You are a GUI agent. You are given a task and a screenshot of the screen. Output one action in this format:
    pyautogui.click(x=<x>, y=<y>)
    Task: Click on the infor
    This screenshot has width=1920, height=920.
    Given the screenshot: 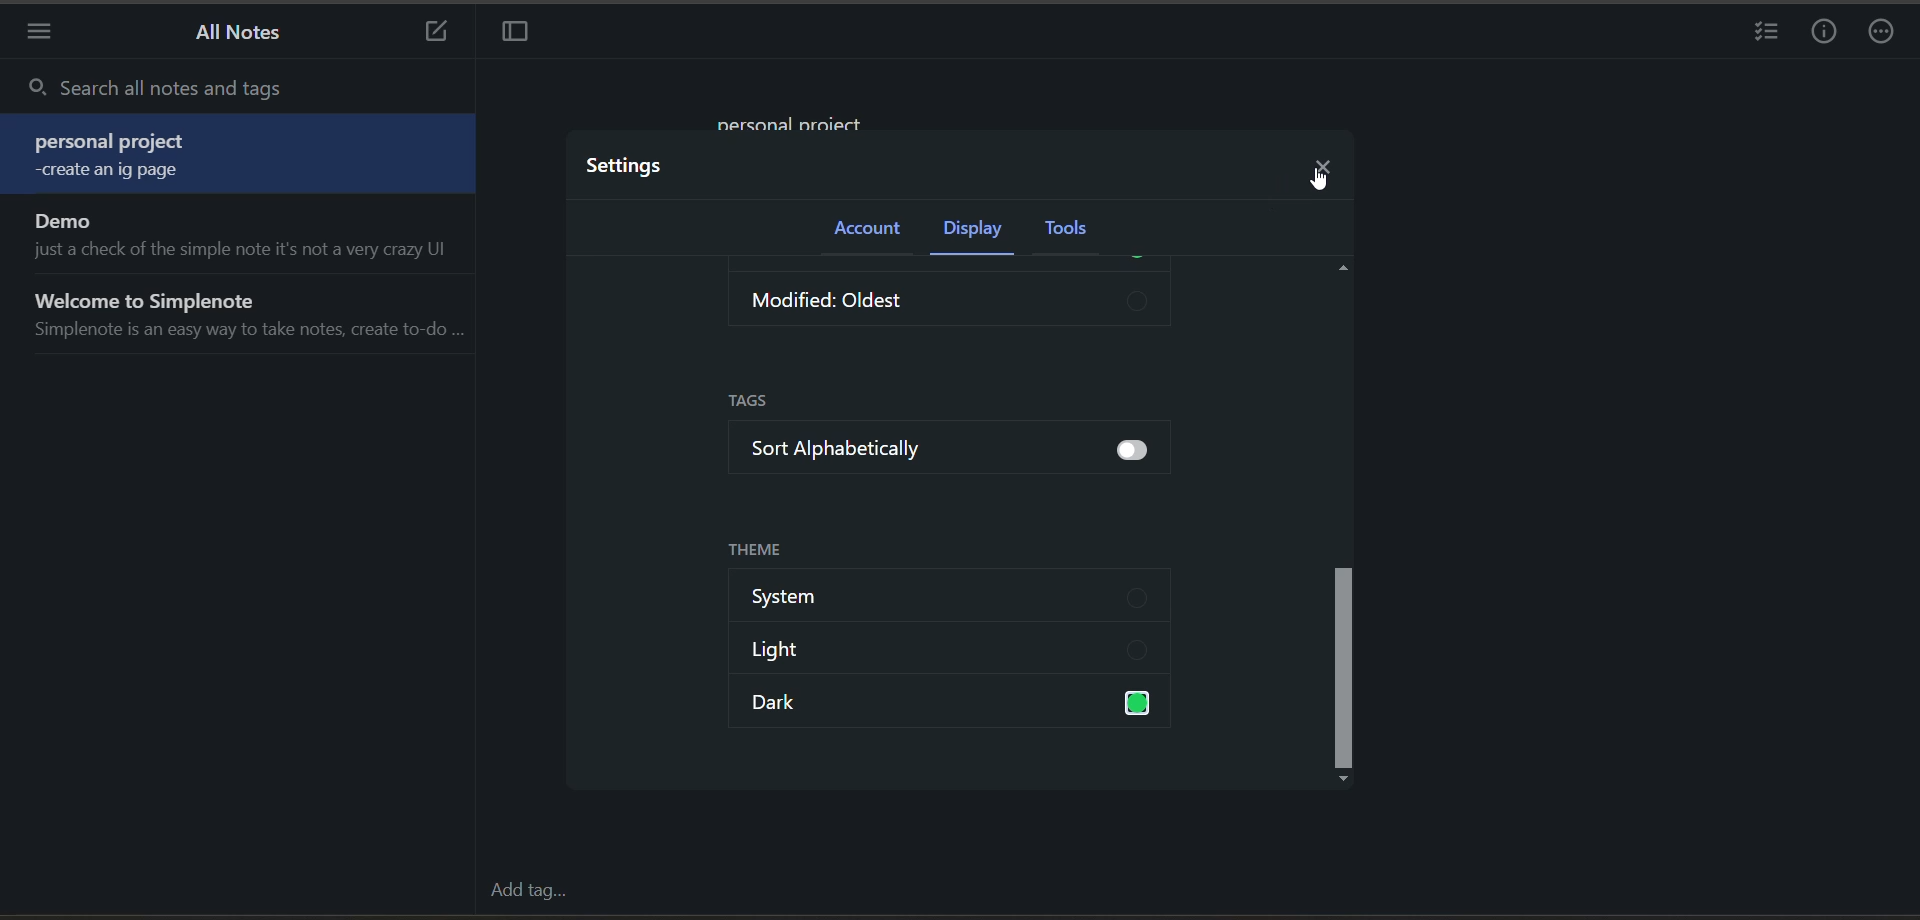 What is the action you would take?
    pyautogui.click(x=1825, y=33)
    